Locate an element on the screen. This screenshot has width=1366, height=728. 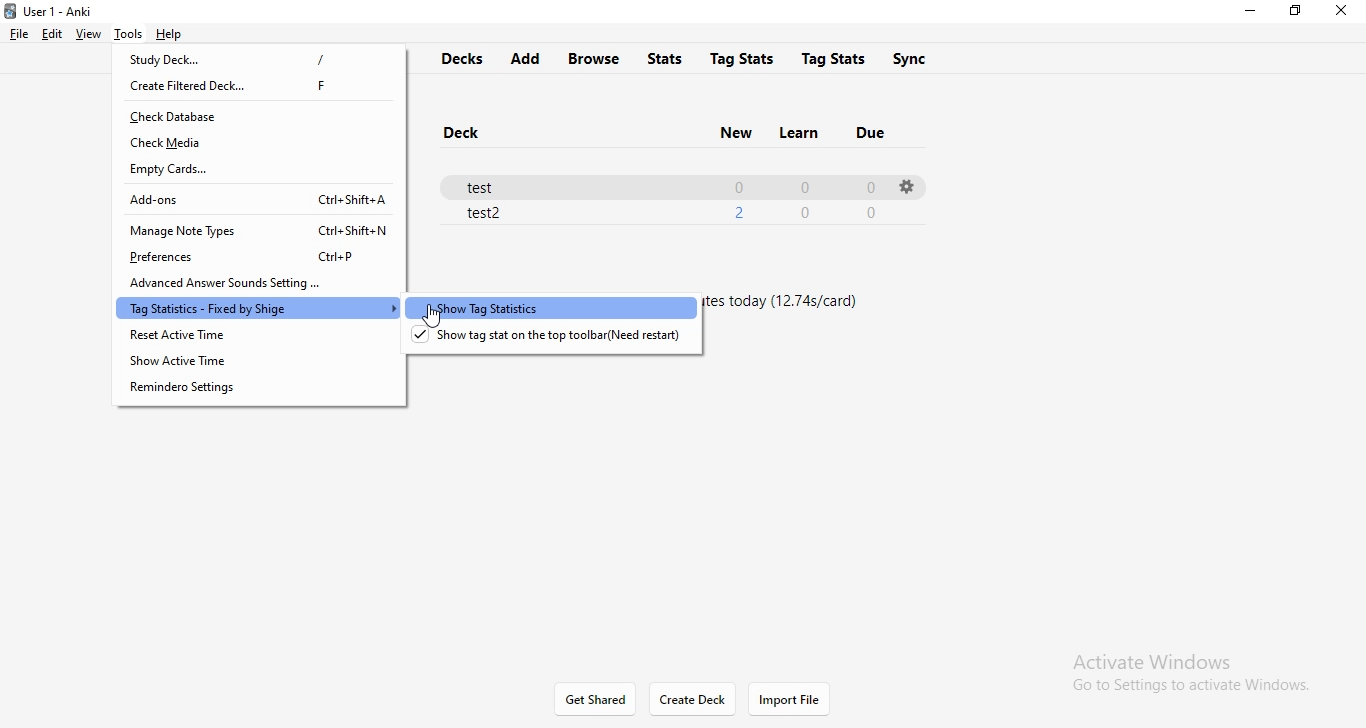
 is located at coordinates (908, 187).